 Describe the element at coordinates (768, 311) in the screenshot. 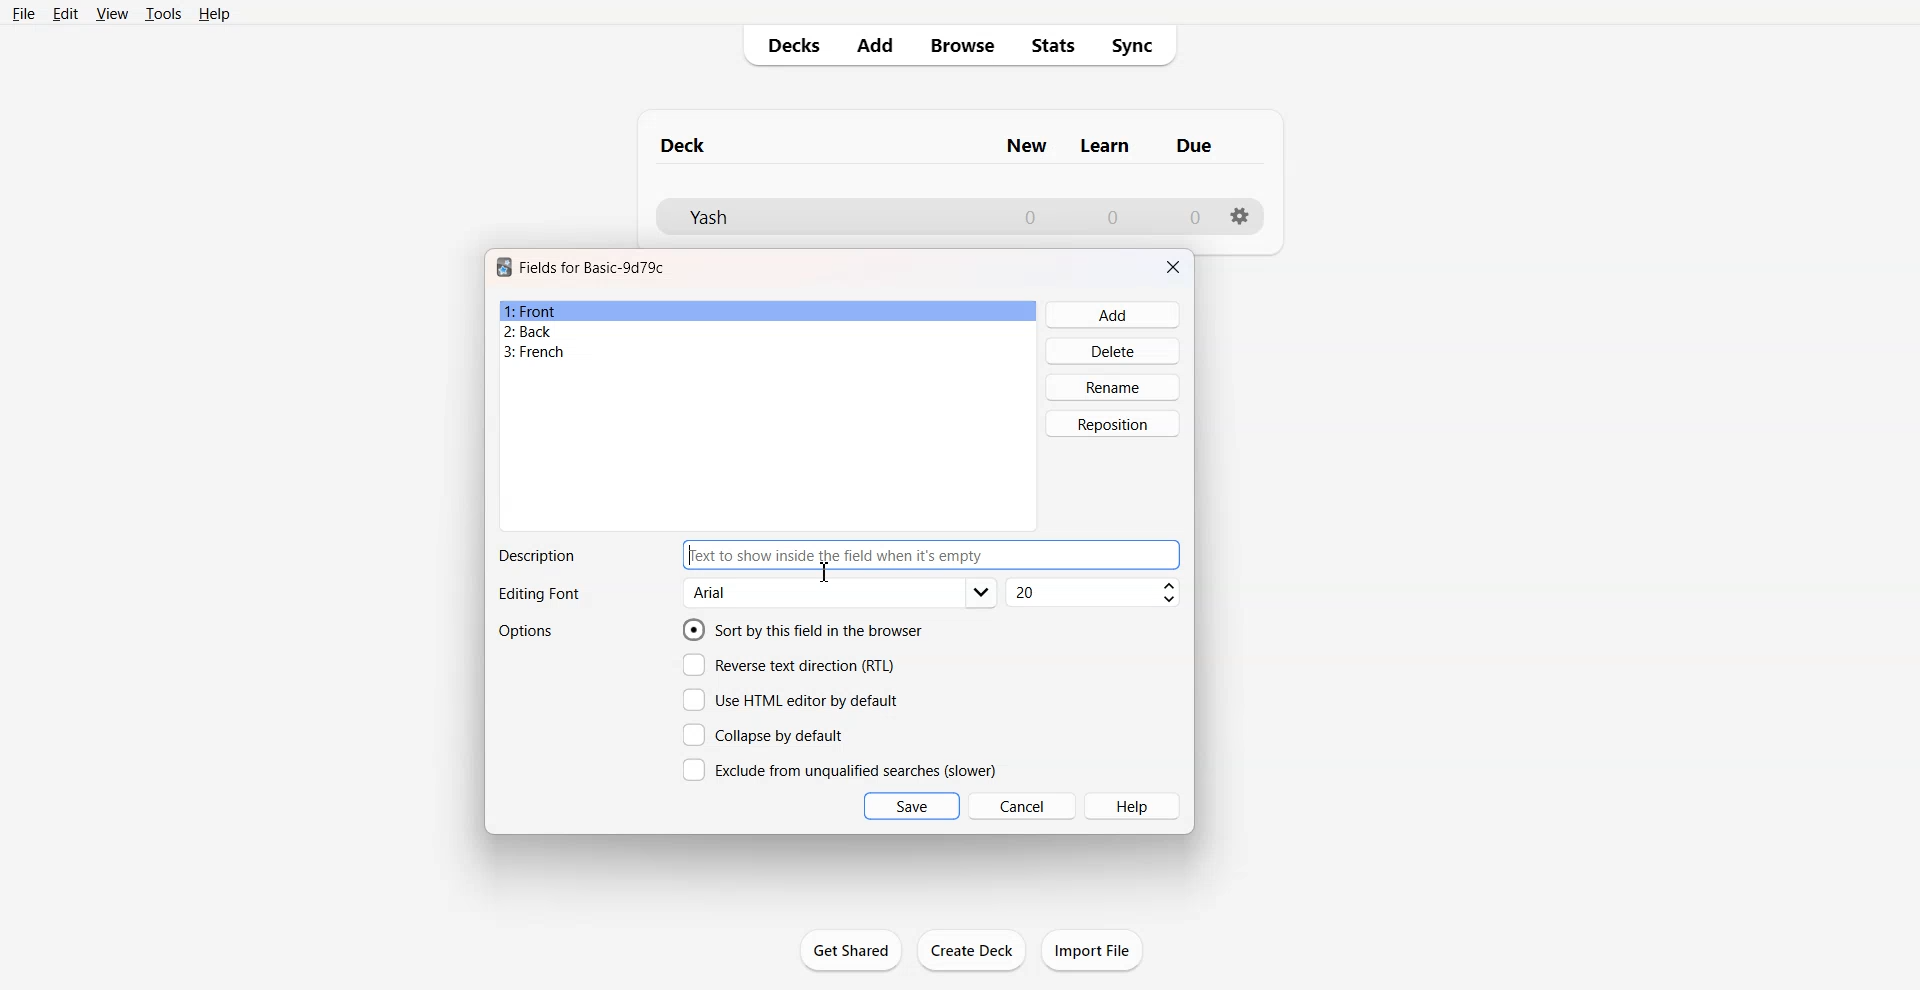

I see `Front` at that location.